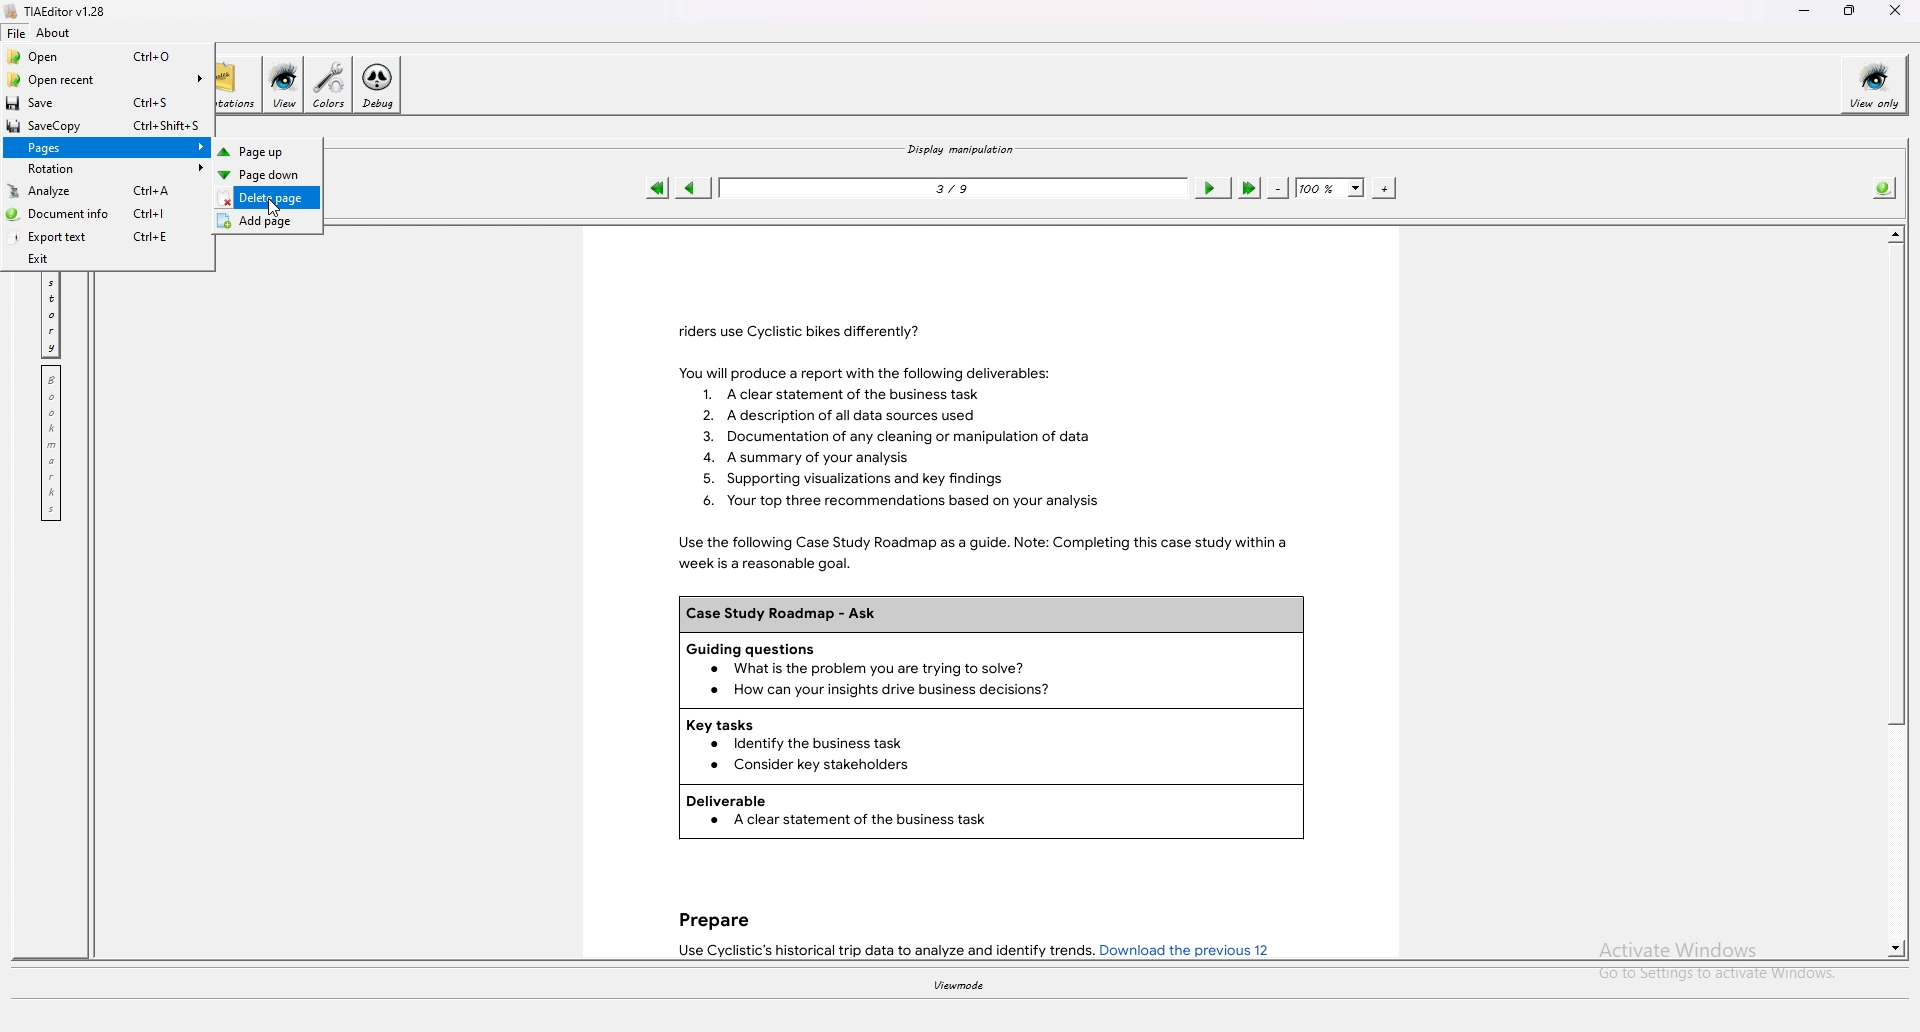 Image resolution: width=1920 pixels, height=1032 pixels. Describe the element at coordinates (111, 169) in the screenshot. I see `Rotation` at that location.